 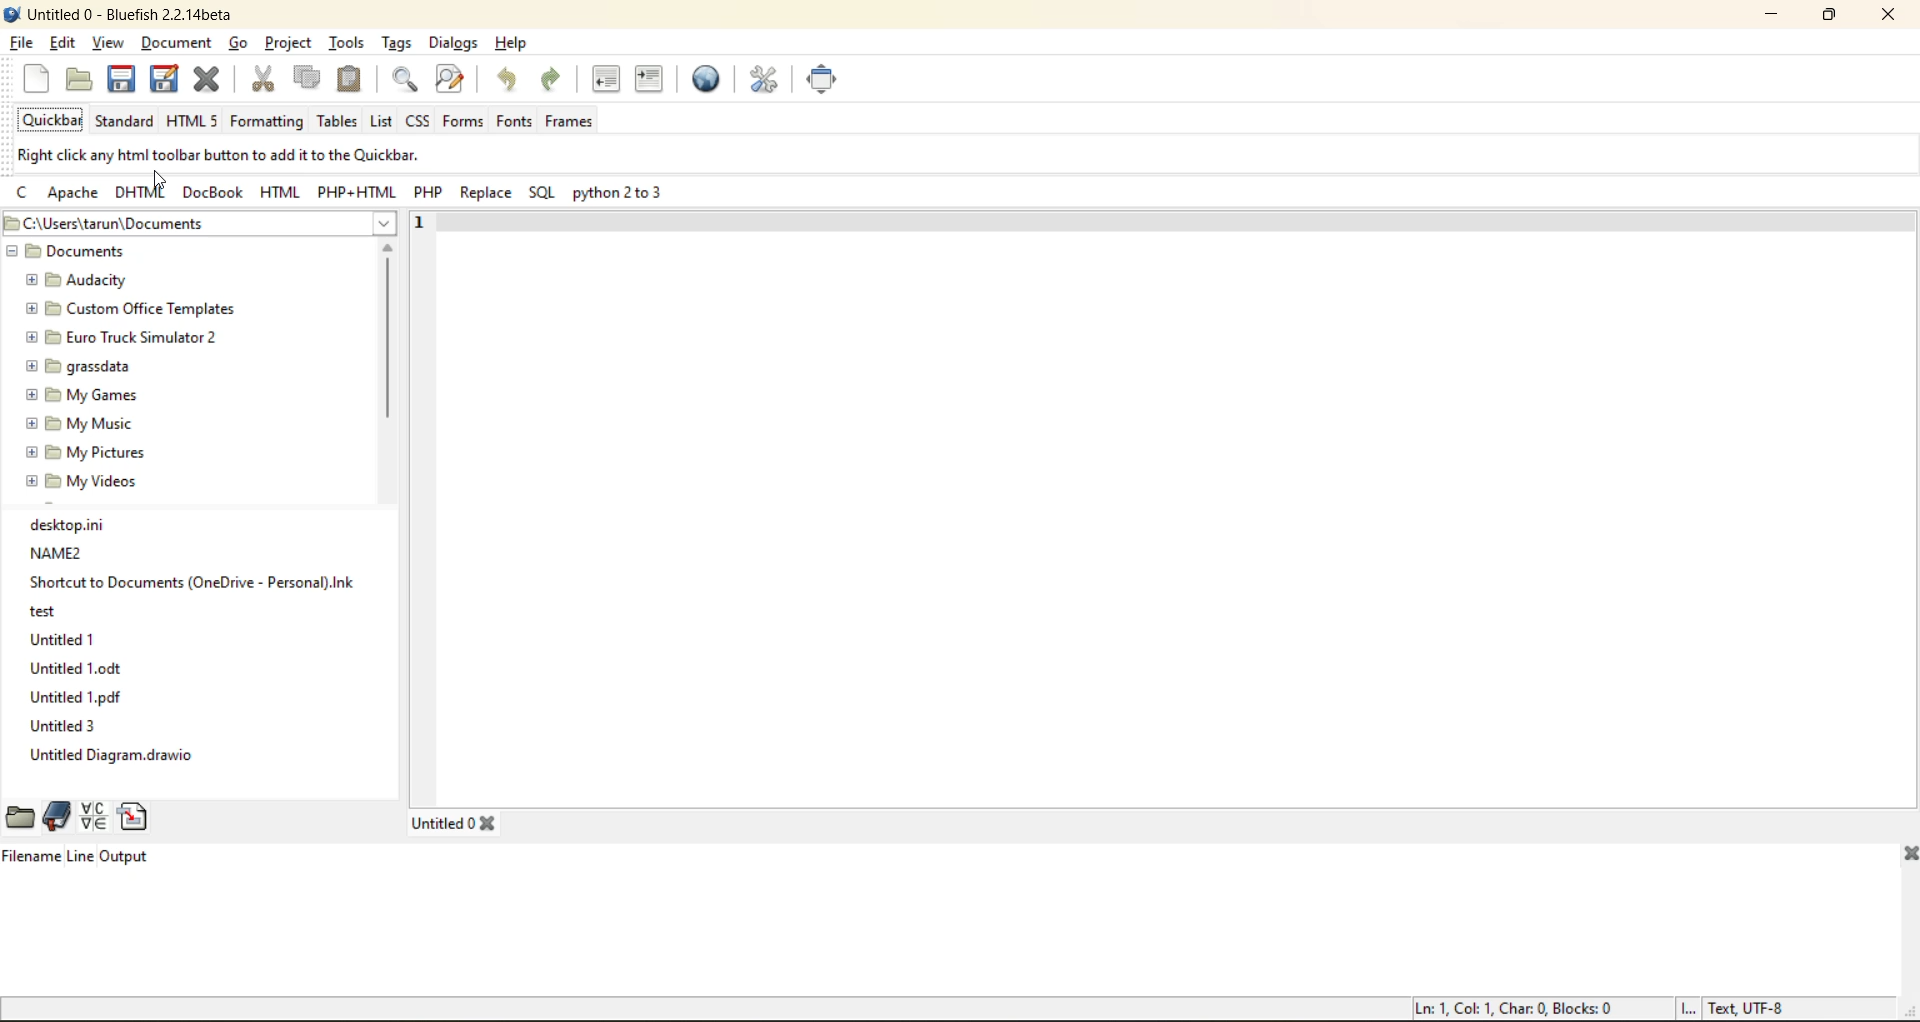 What do you see at coordinates (87, 527) in the screenshot?
I see `desktop.ini` at bounding box center [87, 527].